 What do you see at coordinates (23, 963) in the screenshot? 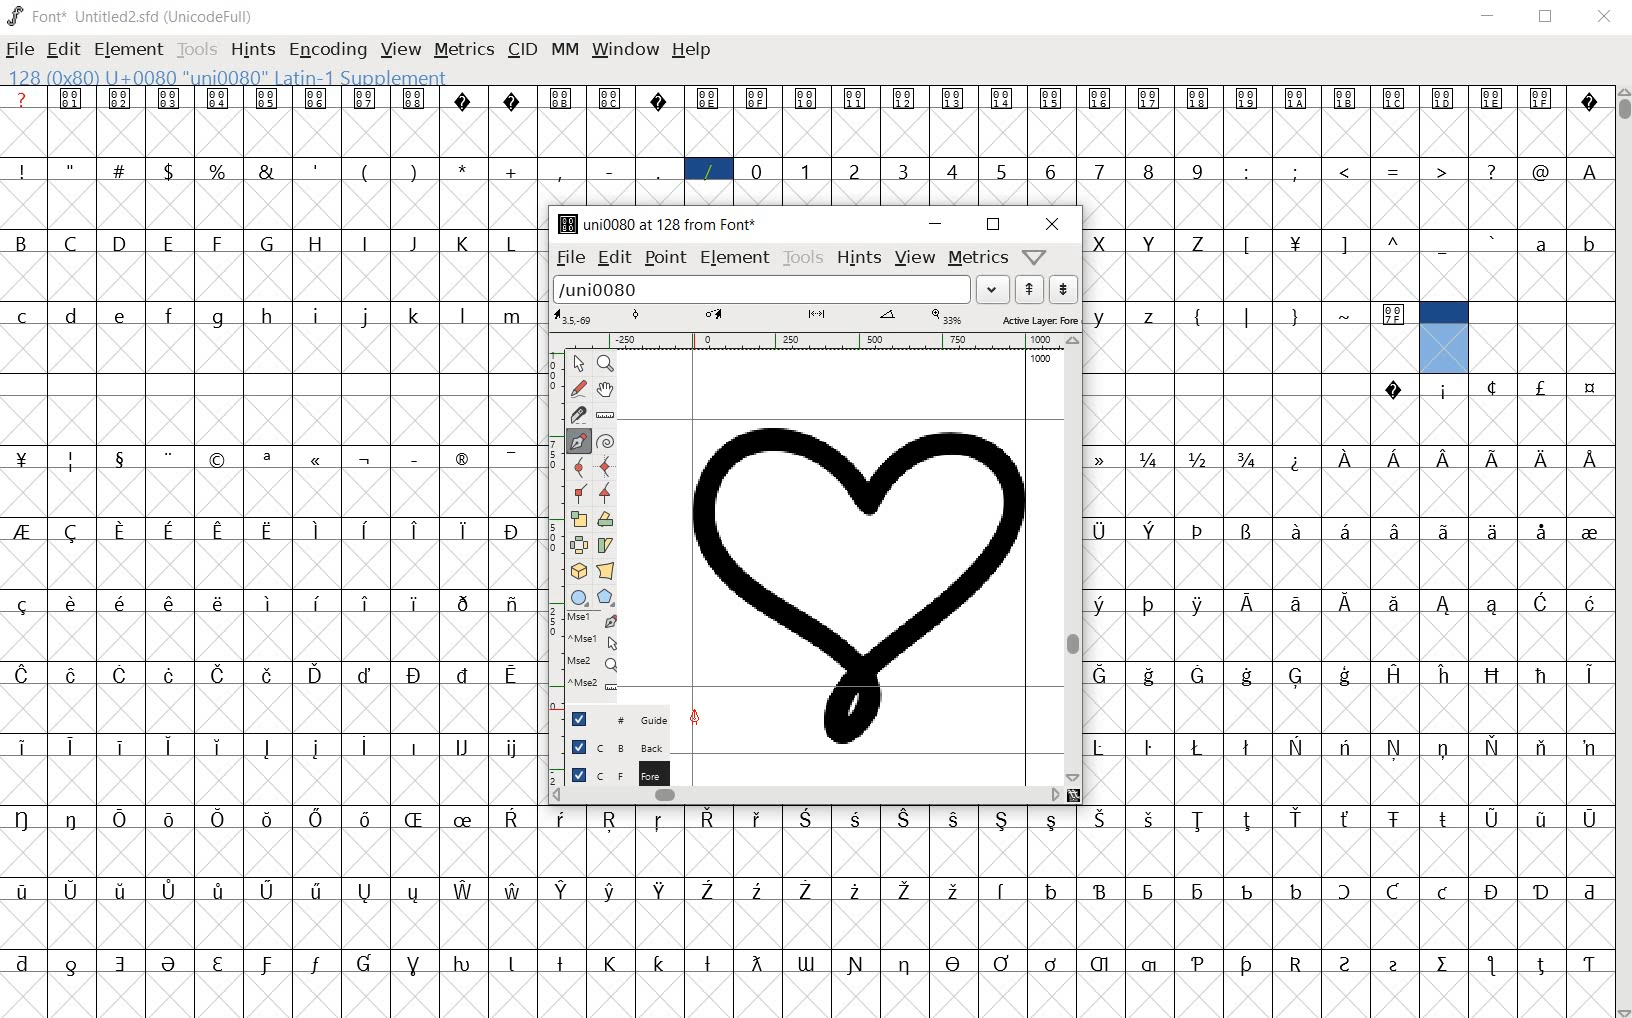
I see `glyph` at bounding box center [23, 963].